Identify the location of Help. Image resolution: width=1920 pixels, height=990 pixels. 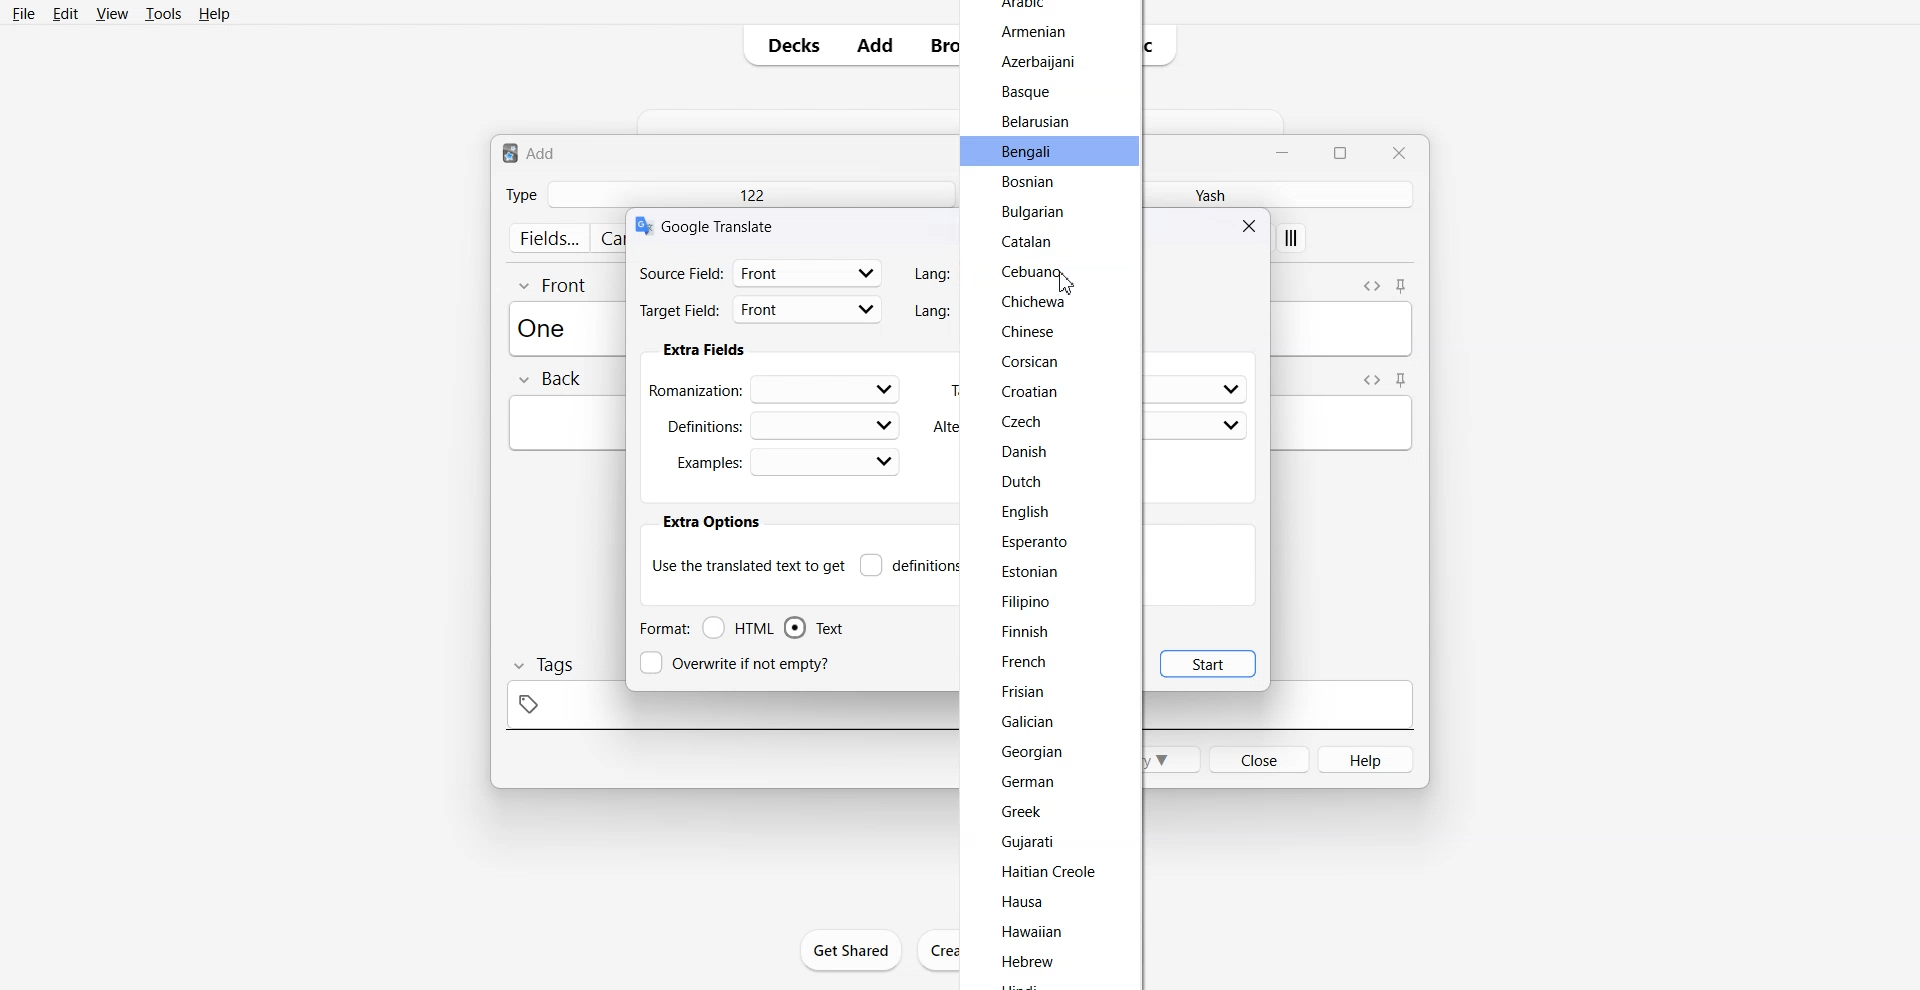
(215, 13).